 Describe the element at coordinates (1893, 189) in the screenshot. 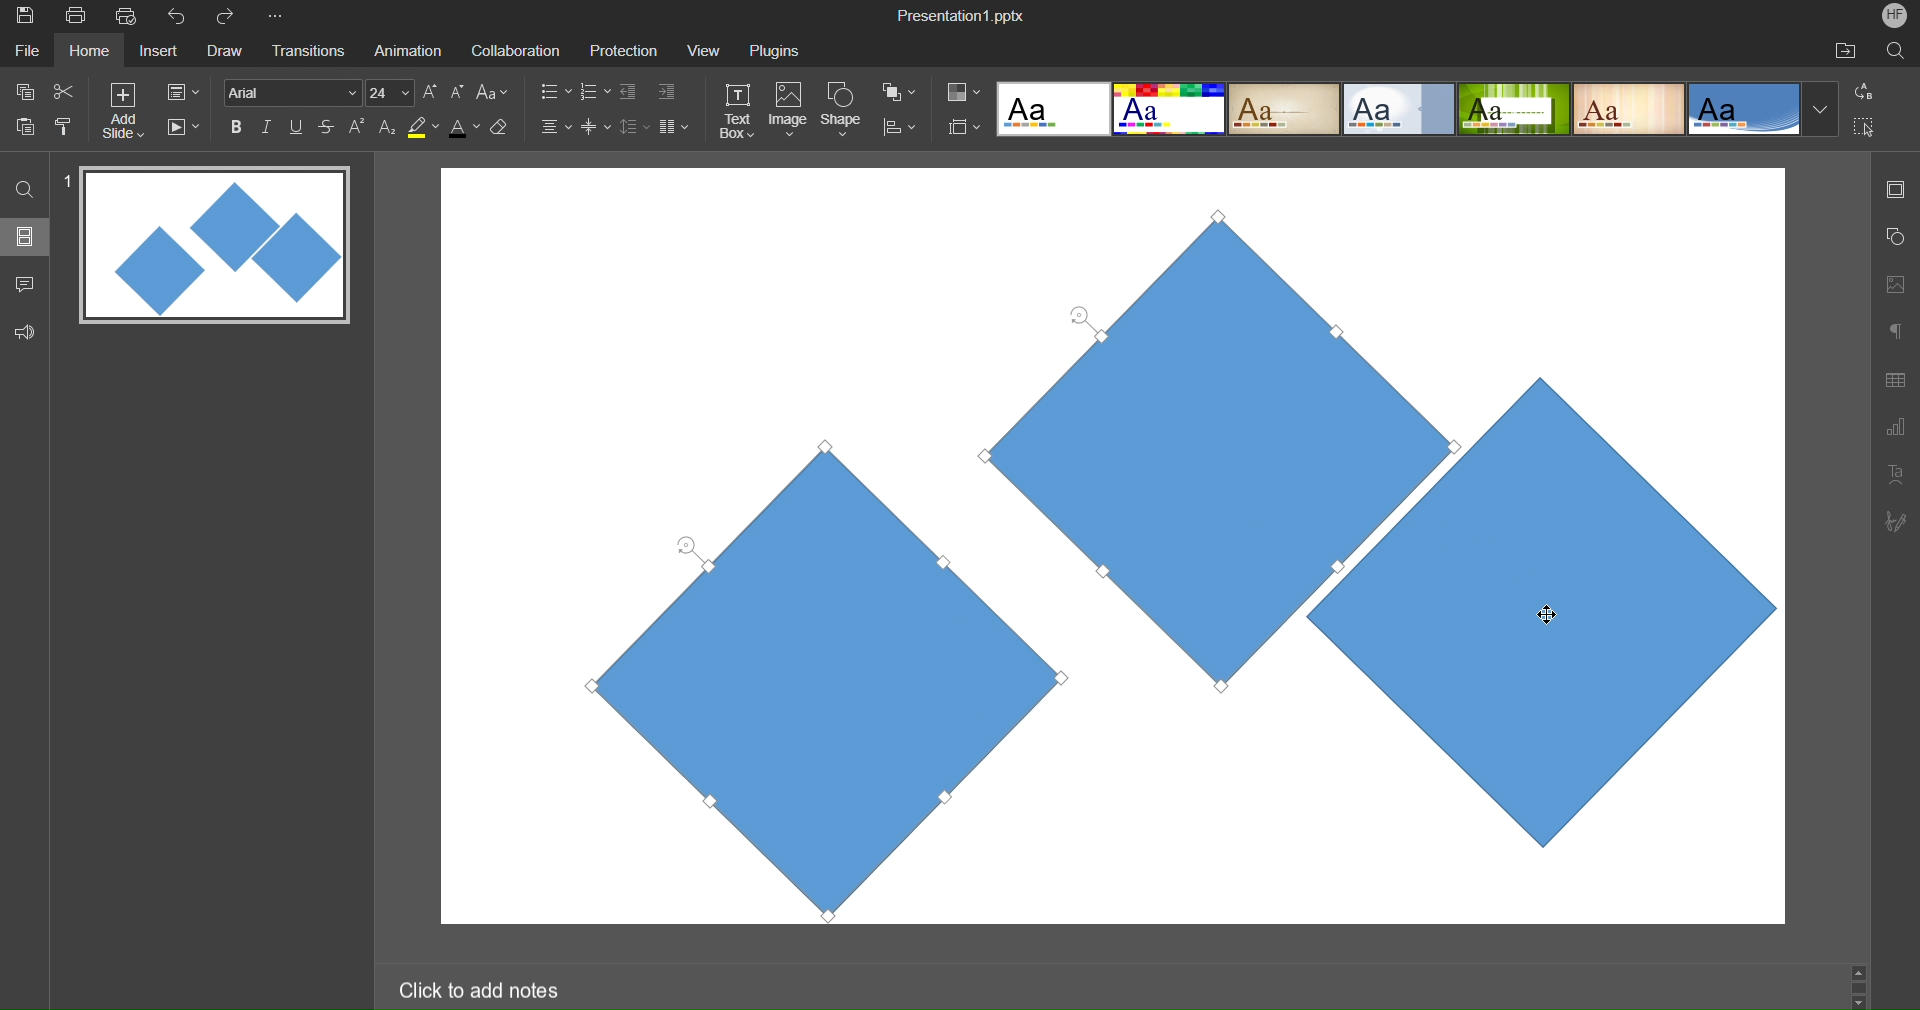

I see `Slide Settings` at that location.